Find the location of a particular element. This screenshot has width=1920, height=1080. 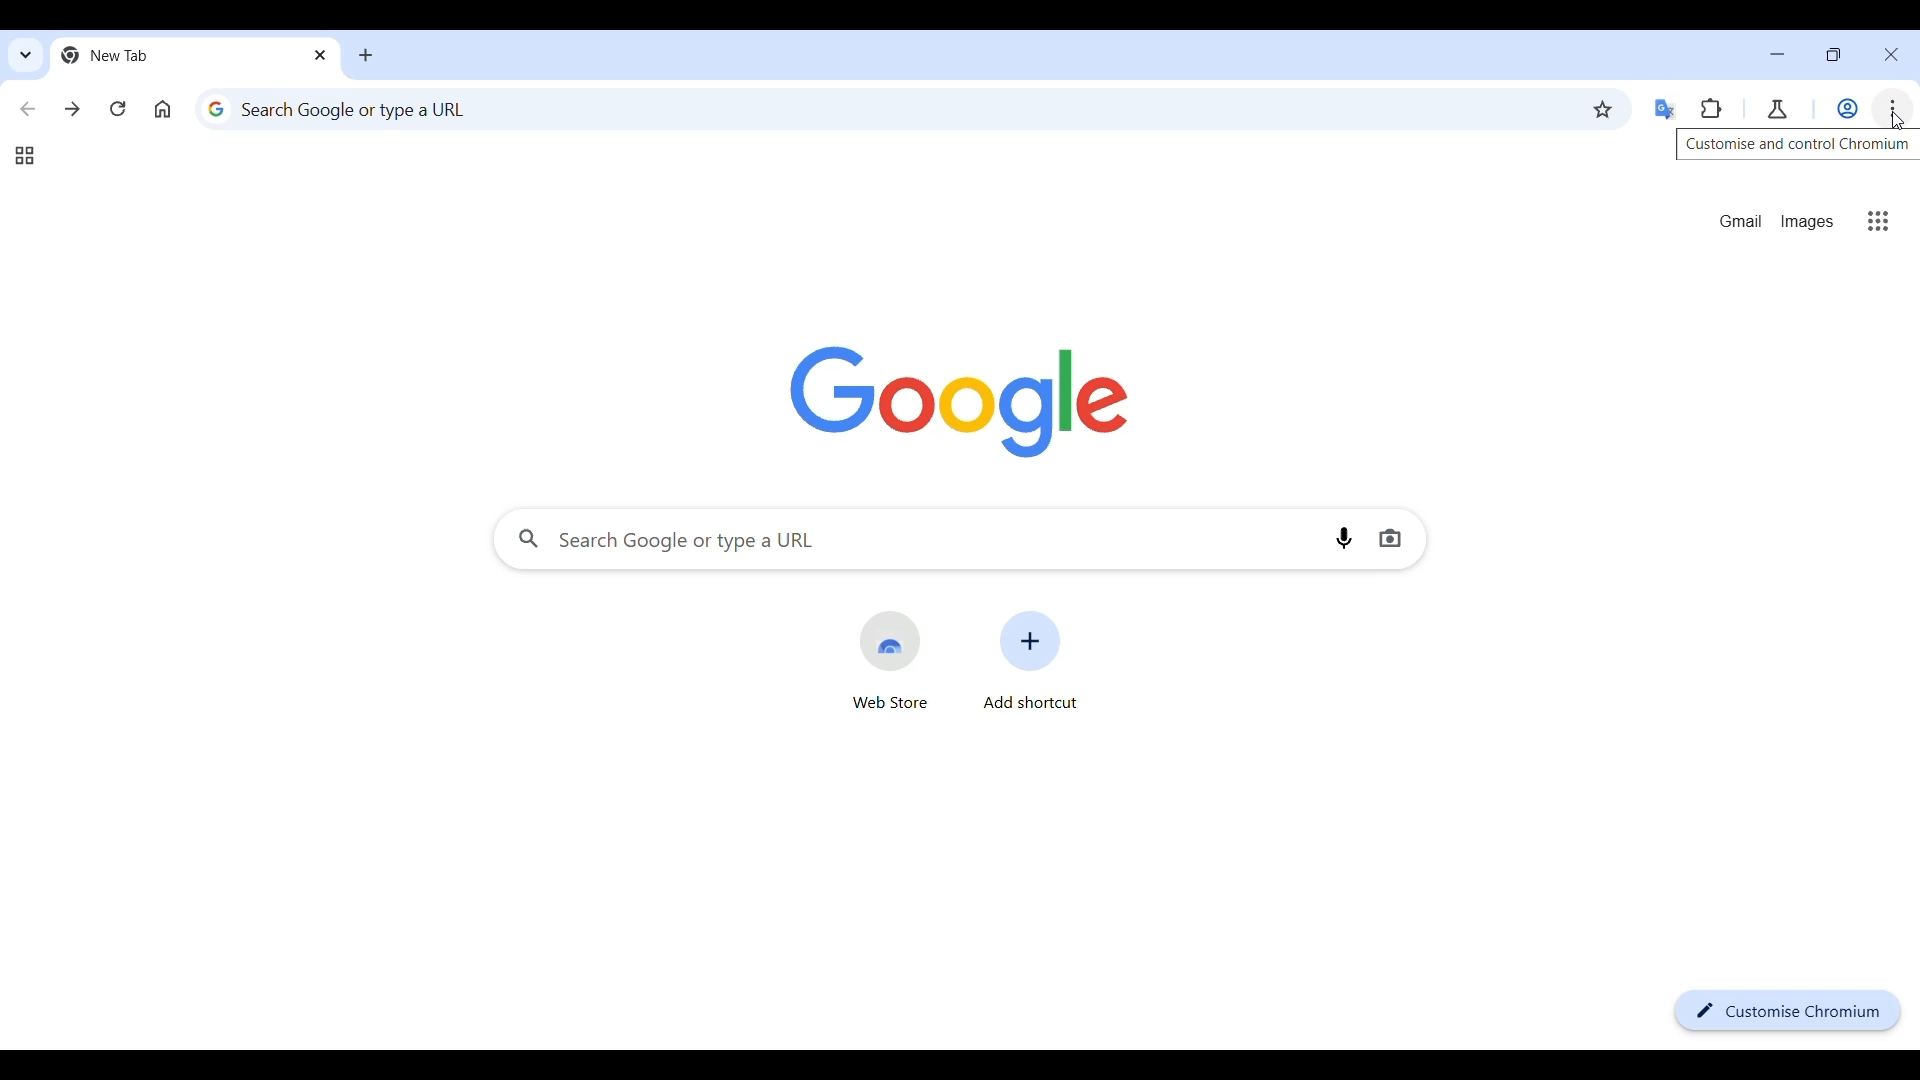

Tab groups is located at coordinates (24, 156).